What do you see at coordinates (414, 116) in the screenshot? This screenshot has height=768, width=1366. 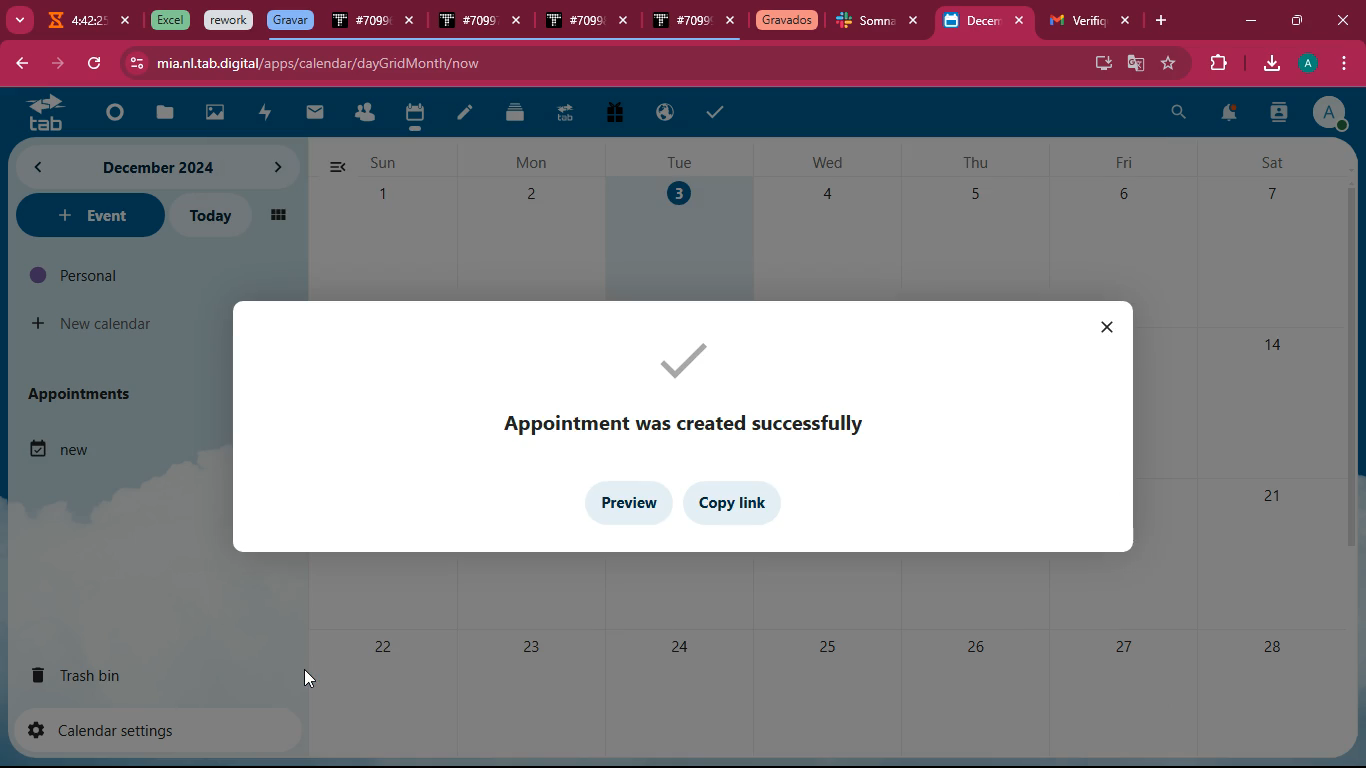 I see `calendar` at bounding box center [414, 116].